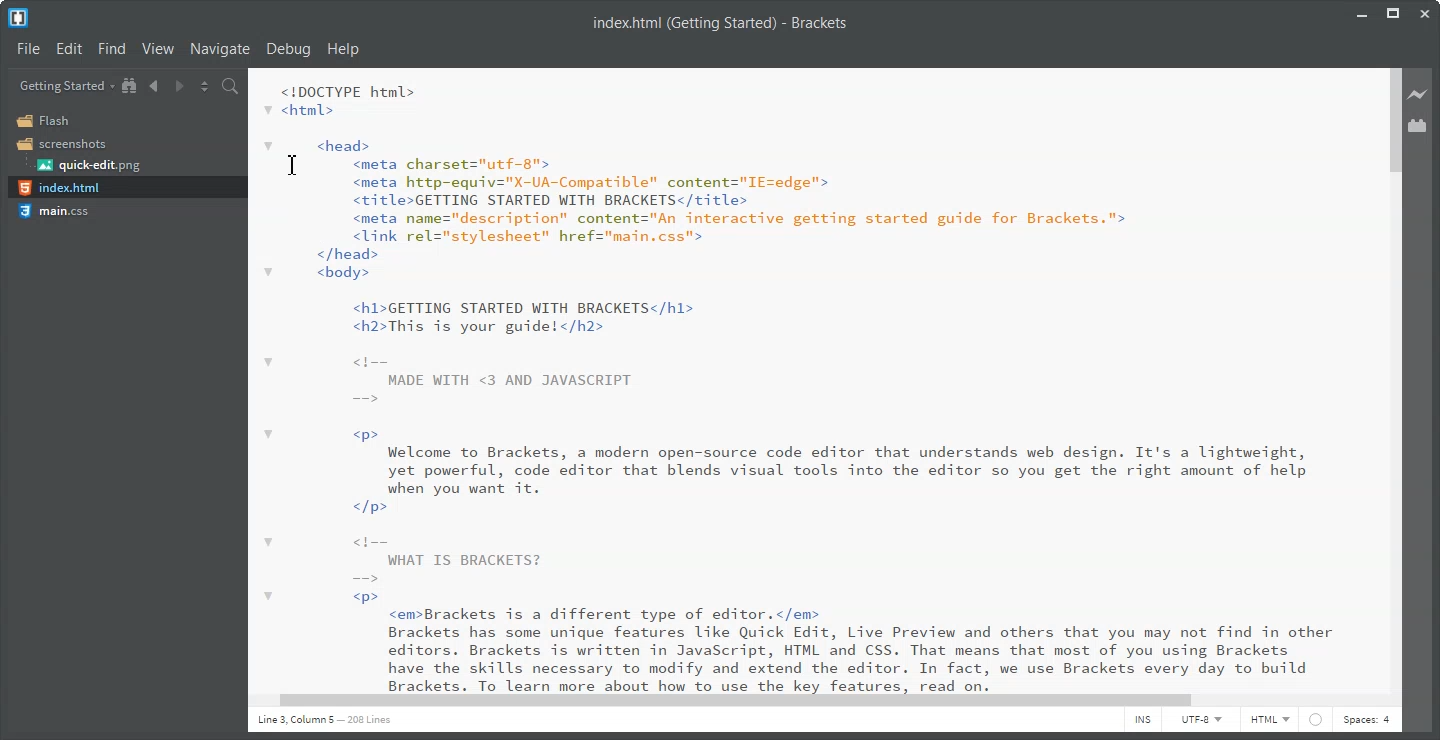 This screenshot has height=740, width=1440. Describe the element at coordinates (1368, 720) in the screenshot. I see `Spaces: 4` at that location.